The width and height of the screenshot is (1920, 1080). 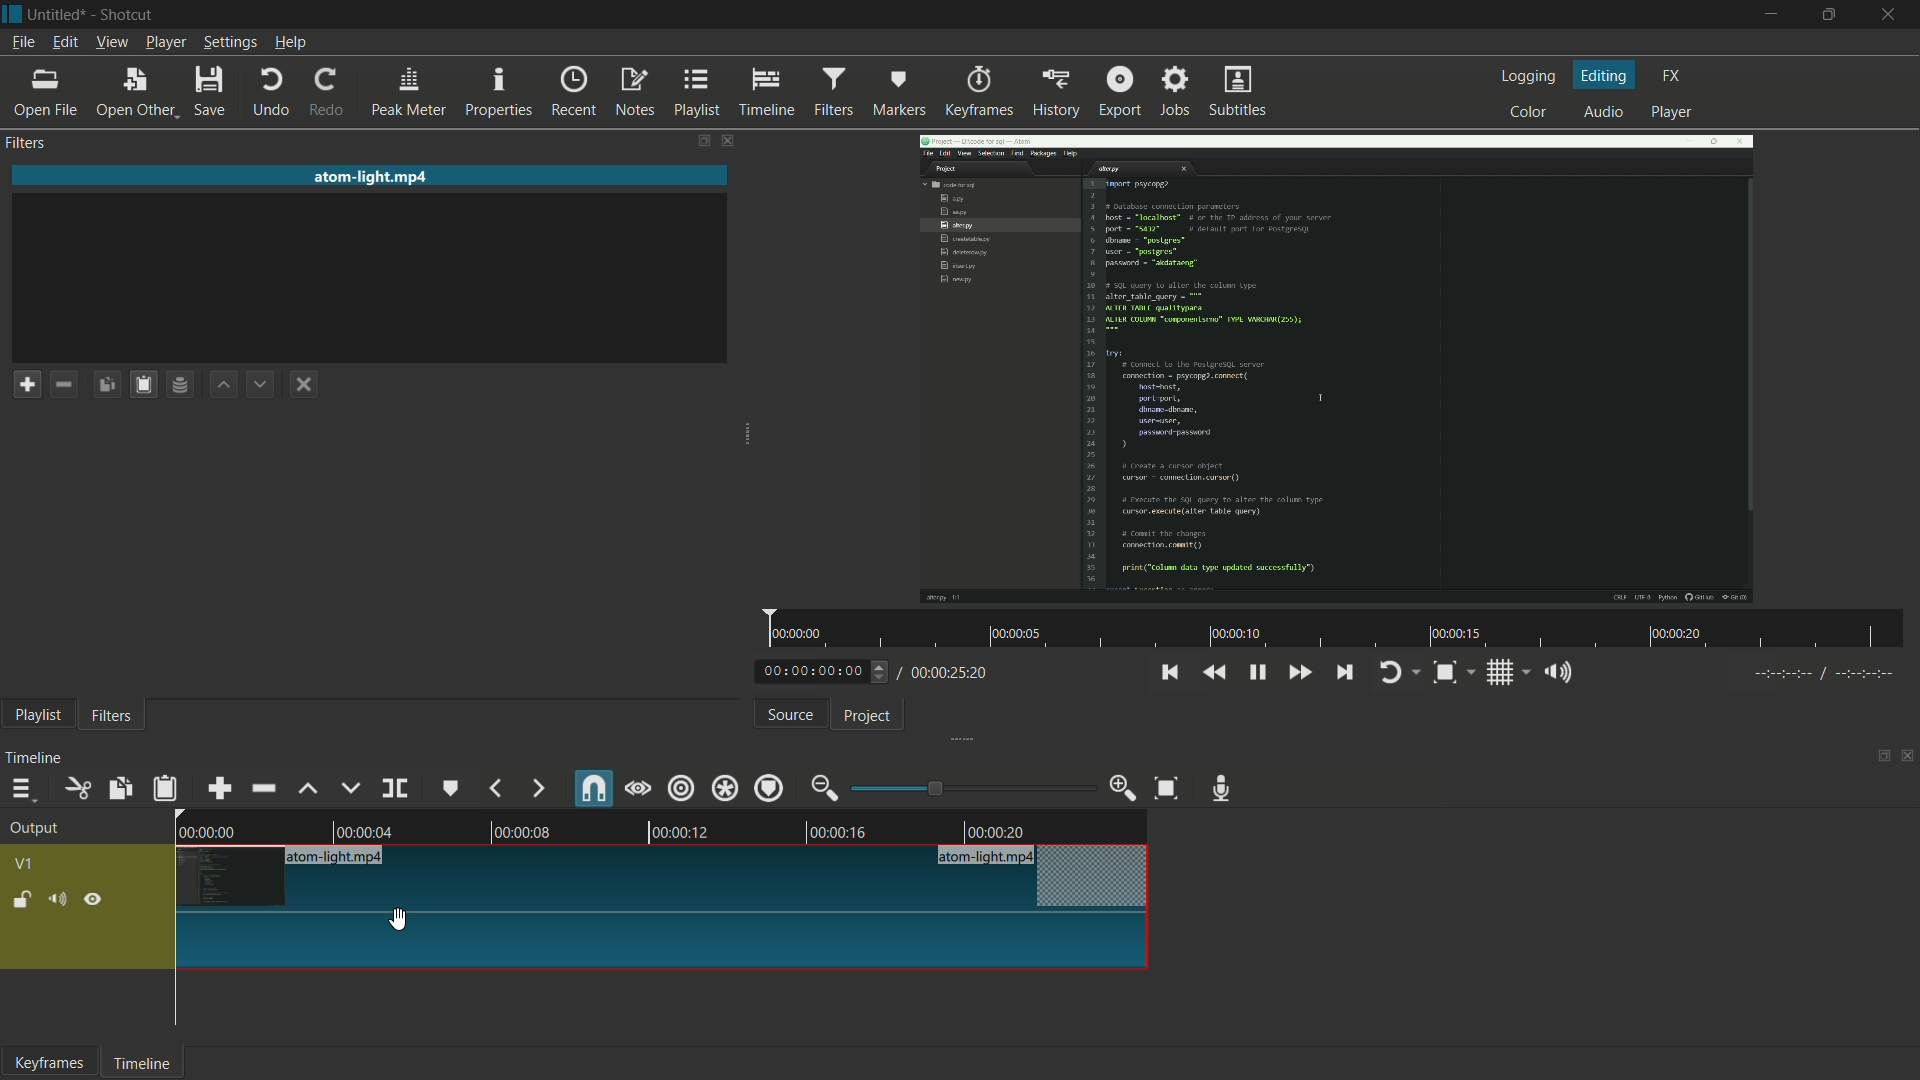 What do you see at coordinates (26, 384) in the screenshot?
I see `add a filter` at bounding box center [26, 384].